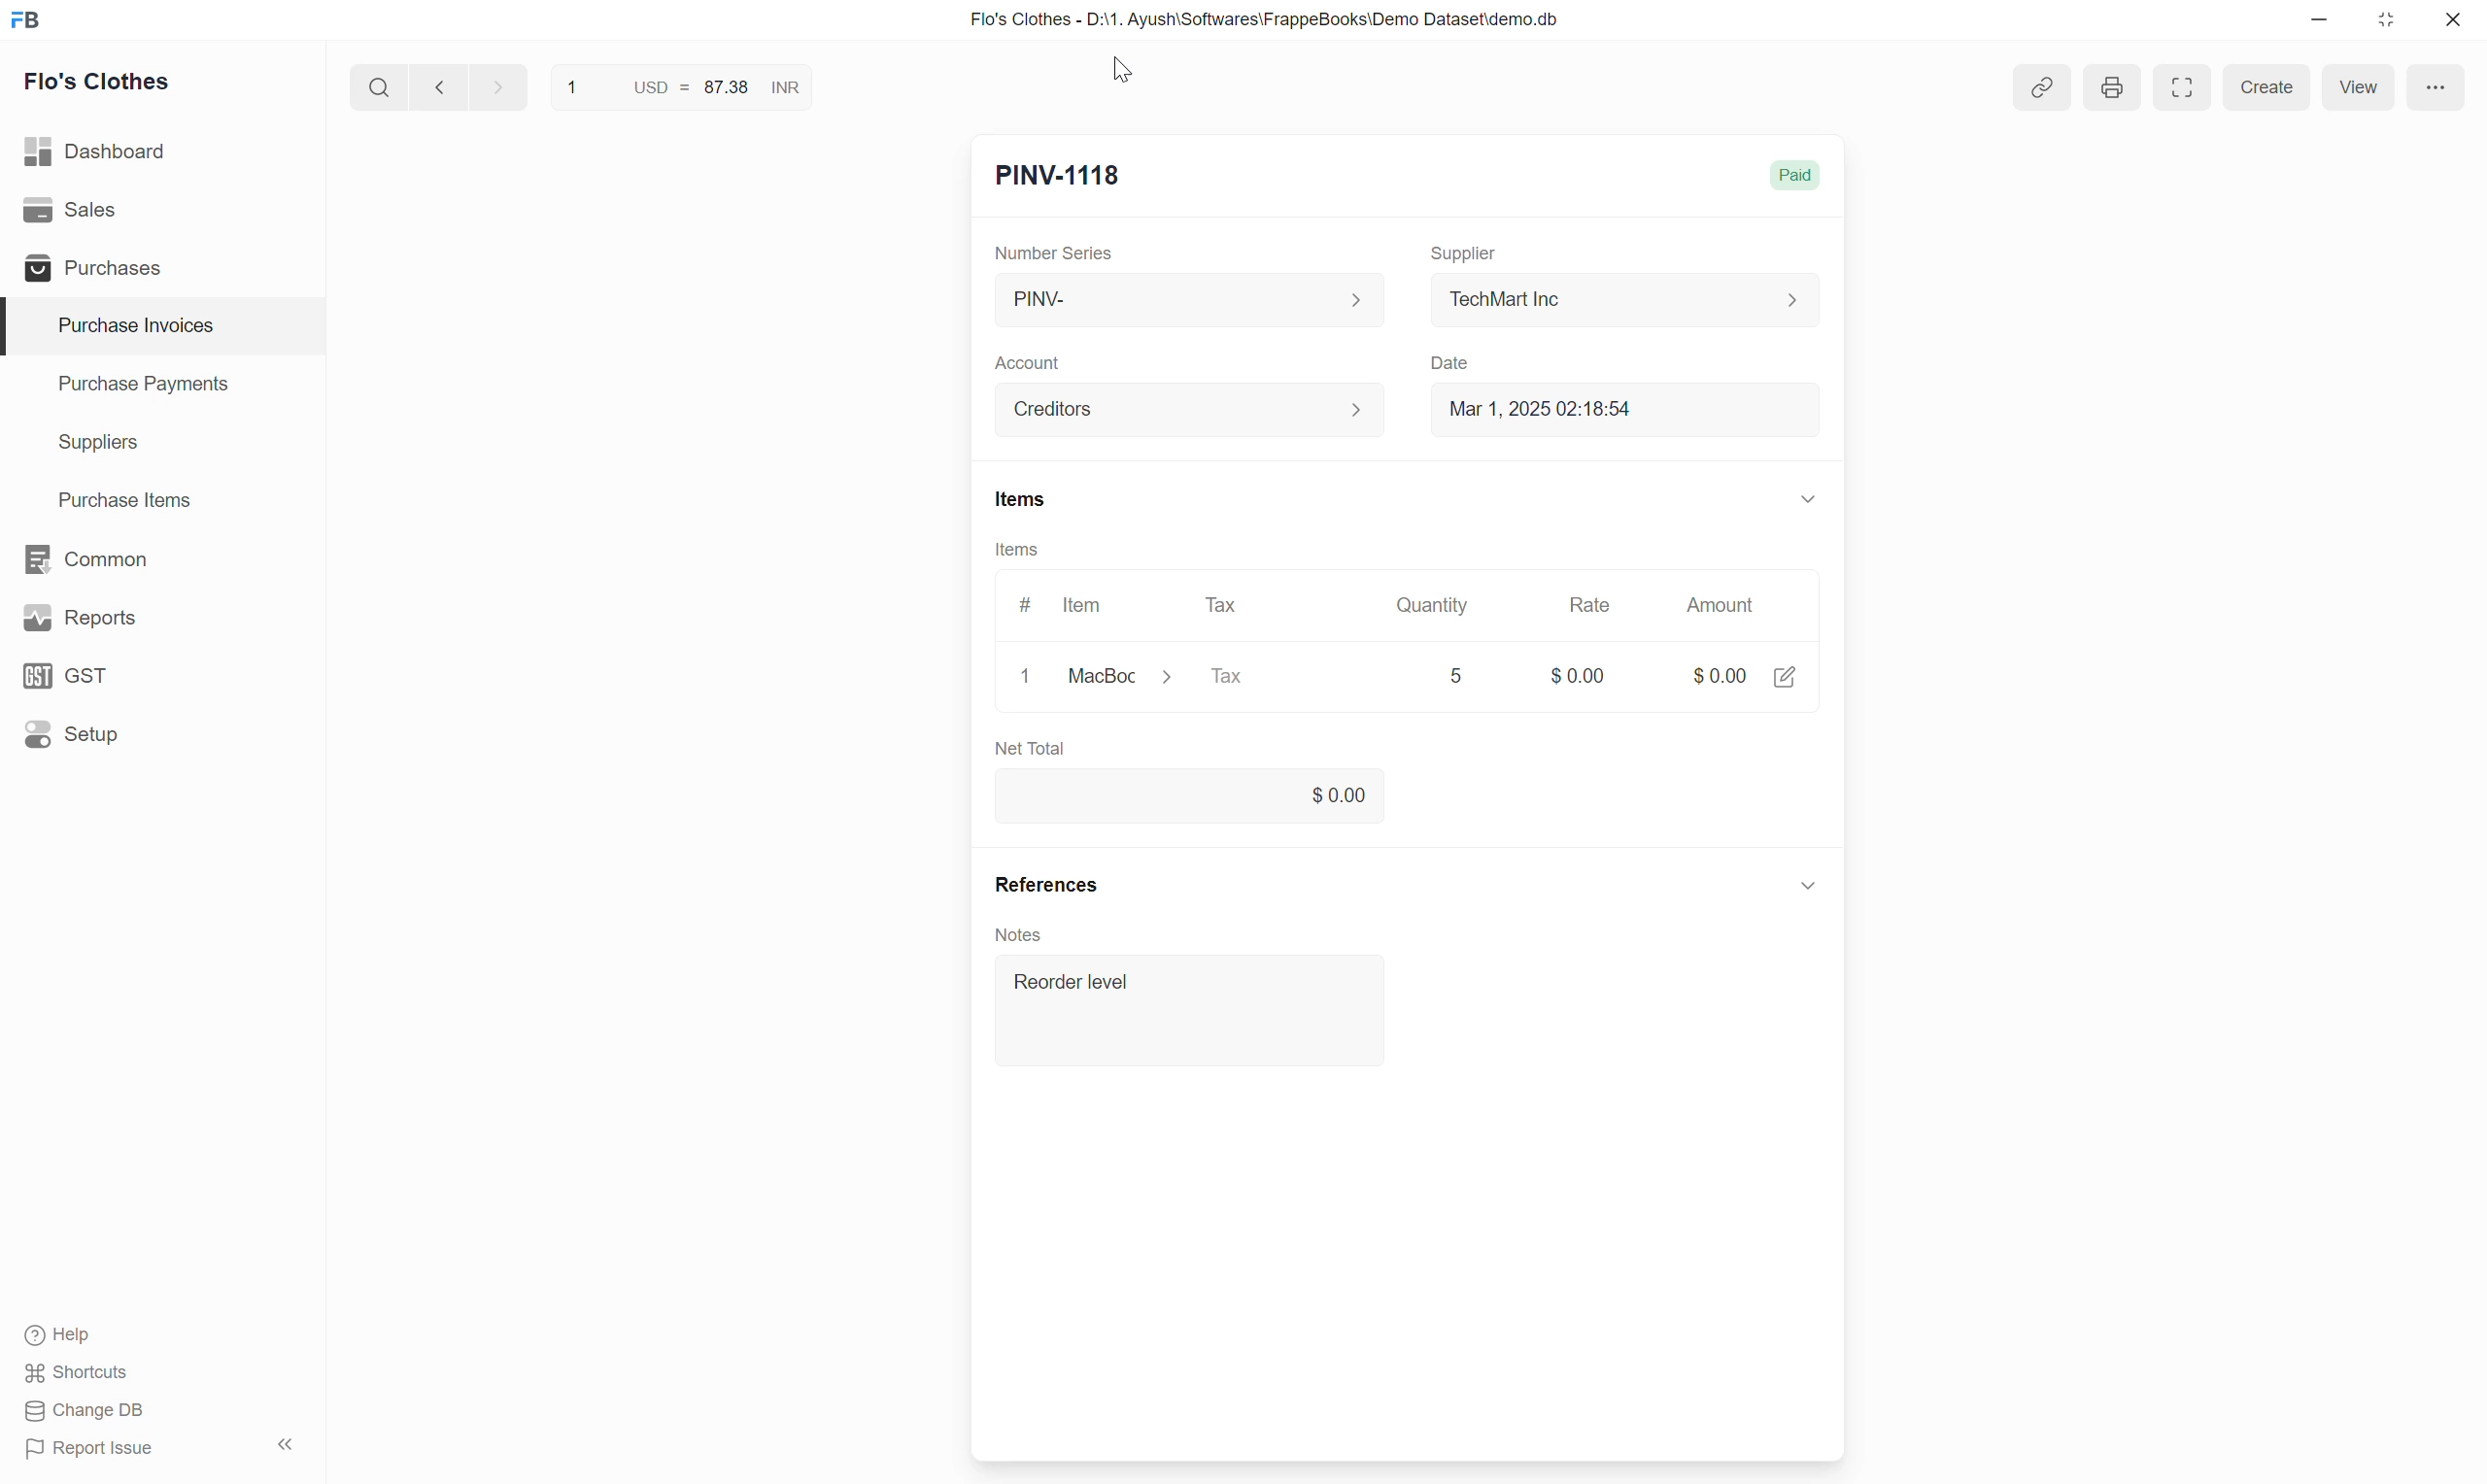 This screenshot has width=2487, height=1484. I want to click on Creditors, so click(1192, 410).